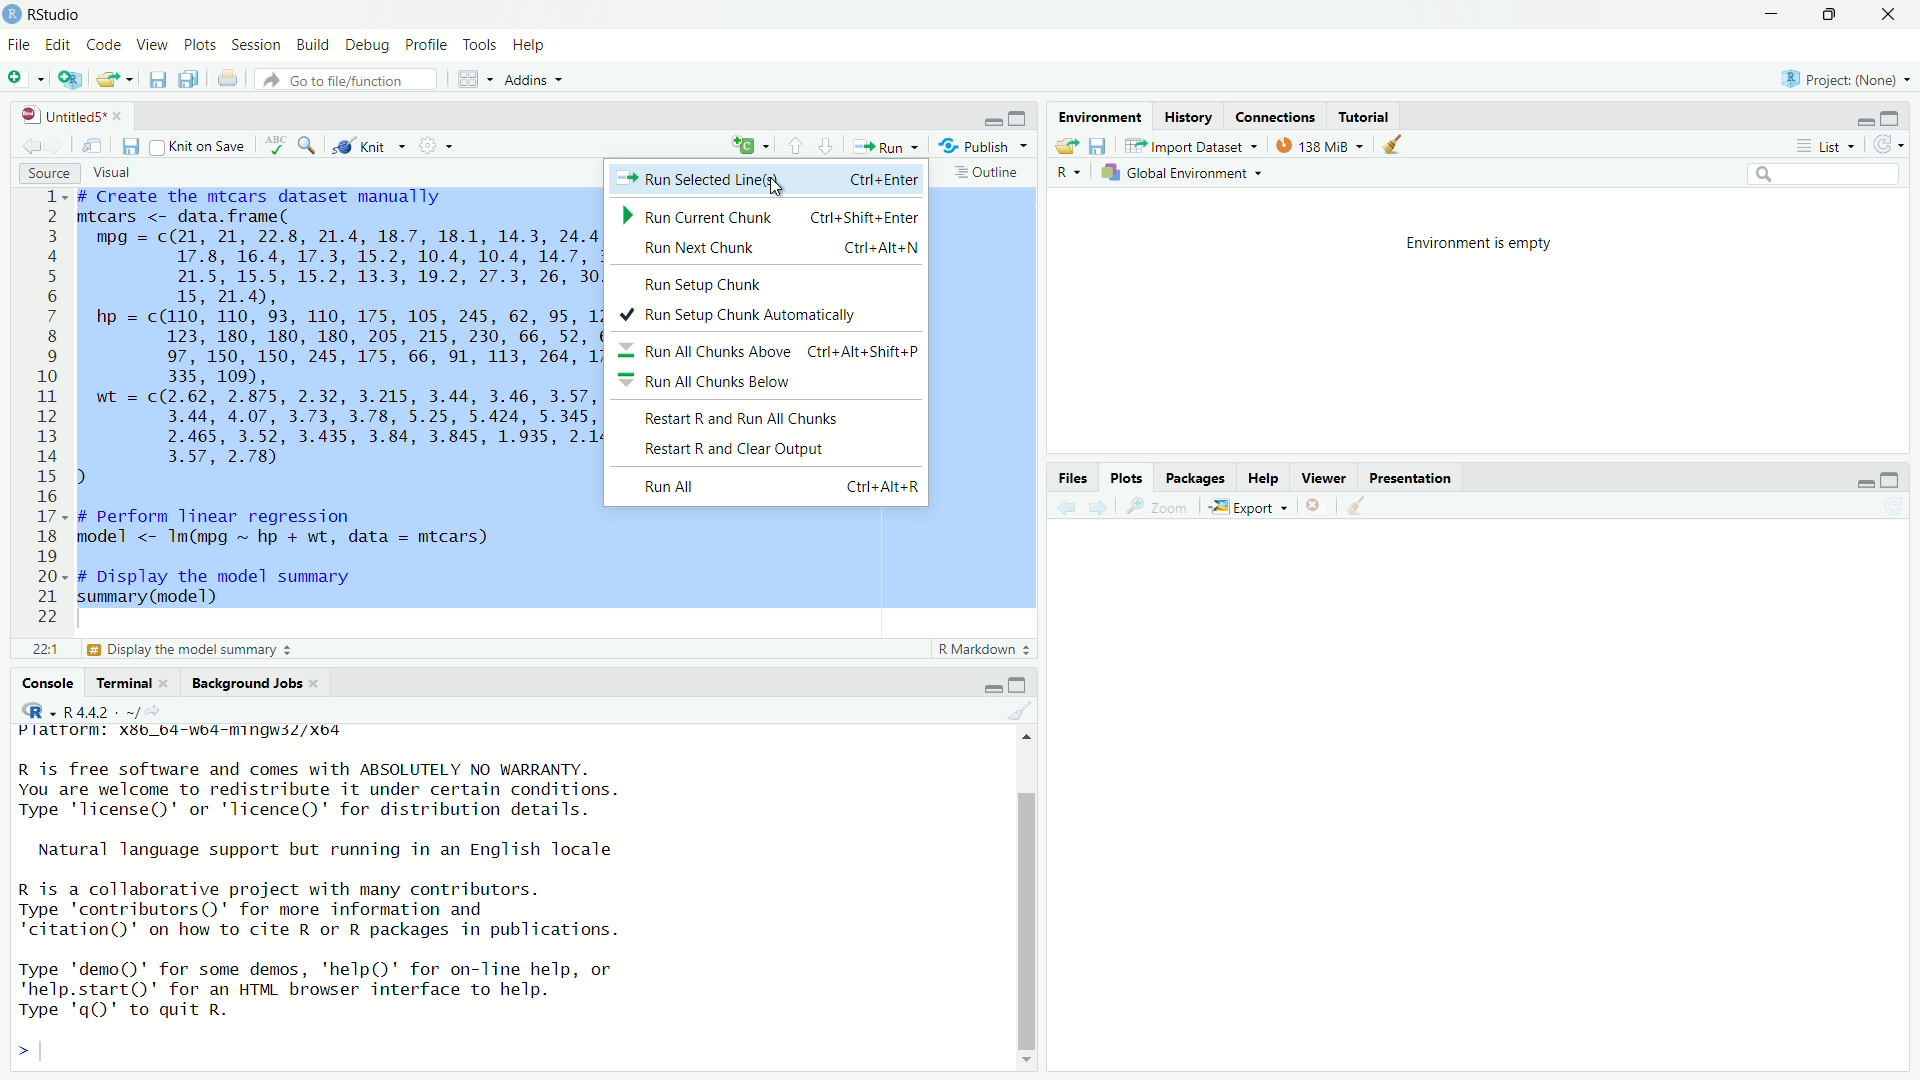 The height and width of the screenshot is (1080, 1920). What do you see at coordinates (127, 685) in the screenshot?
I see `Terminal` at bounding box center [127, 685].